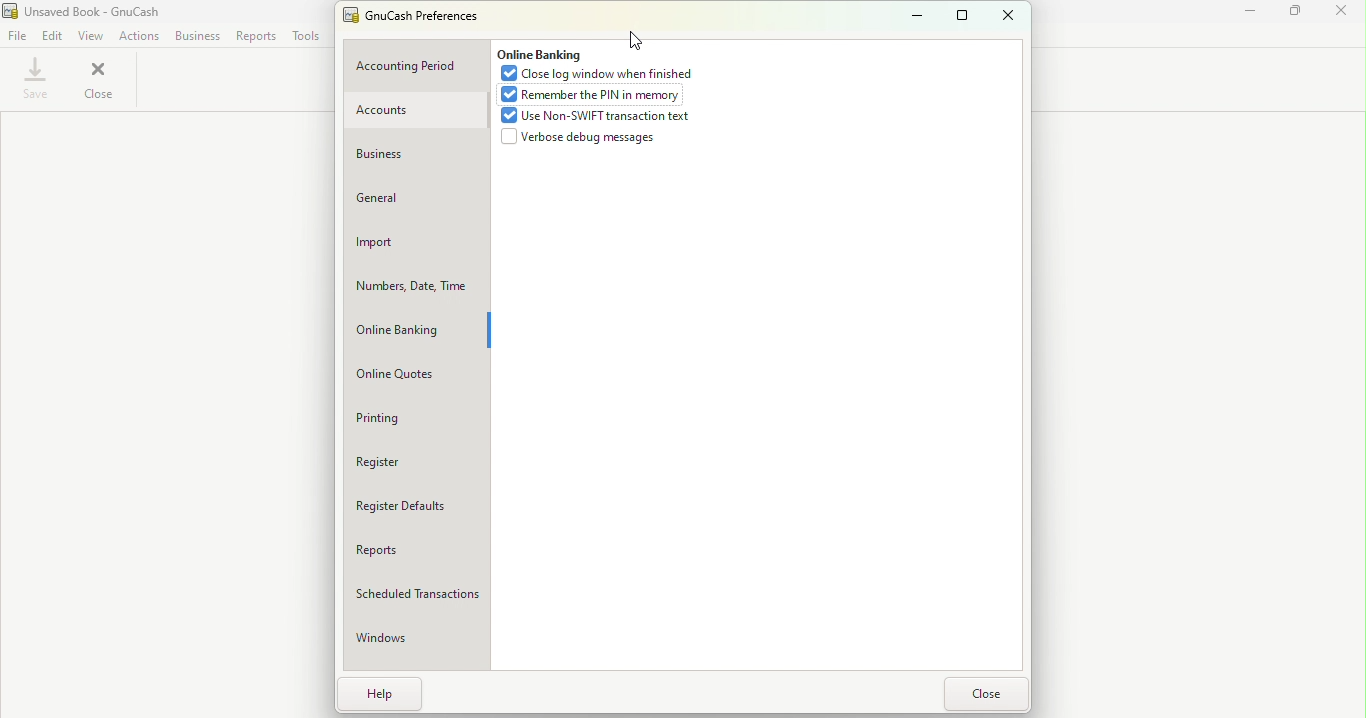  I want to click on Register, so click(403, 463).